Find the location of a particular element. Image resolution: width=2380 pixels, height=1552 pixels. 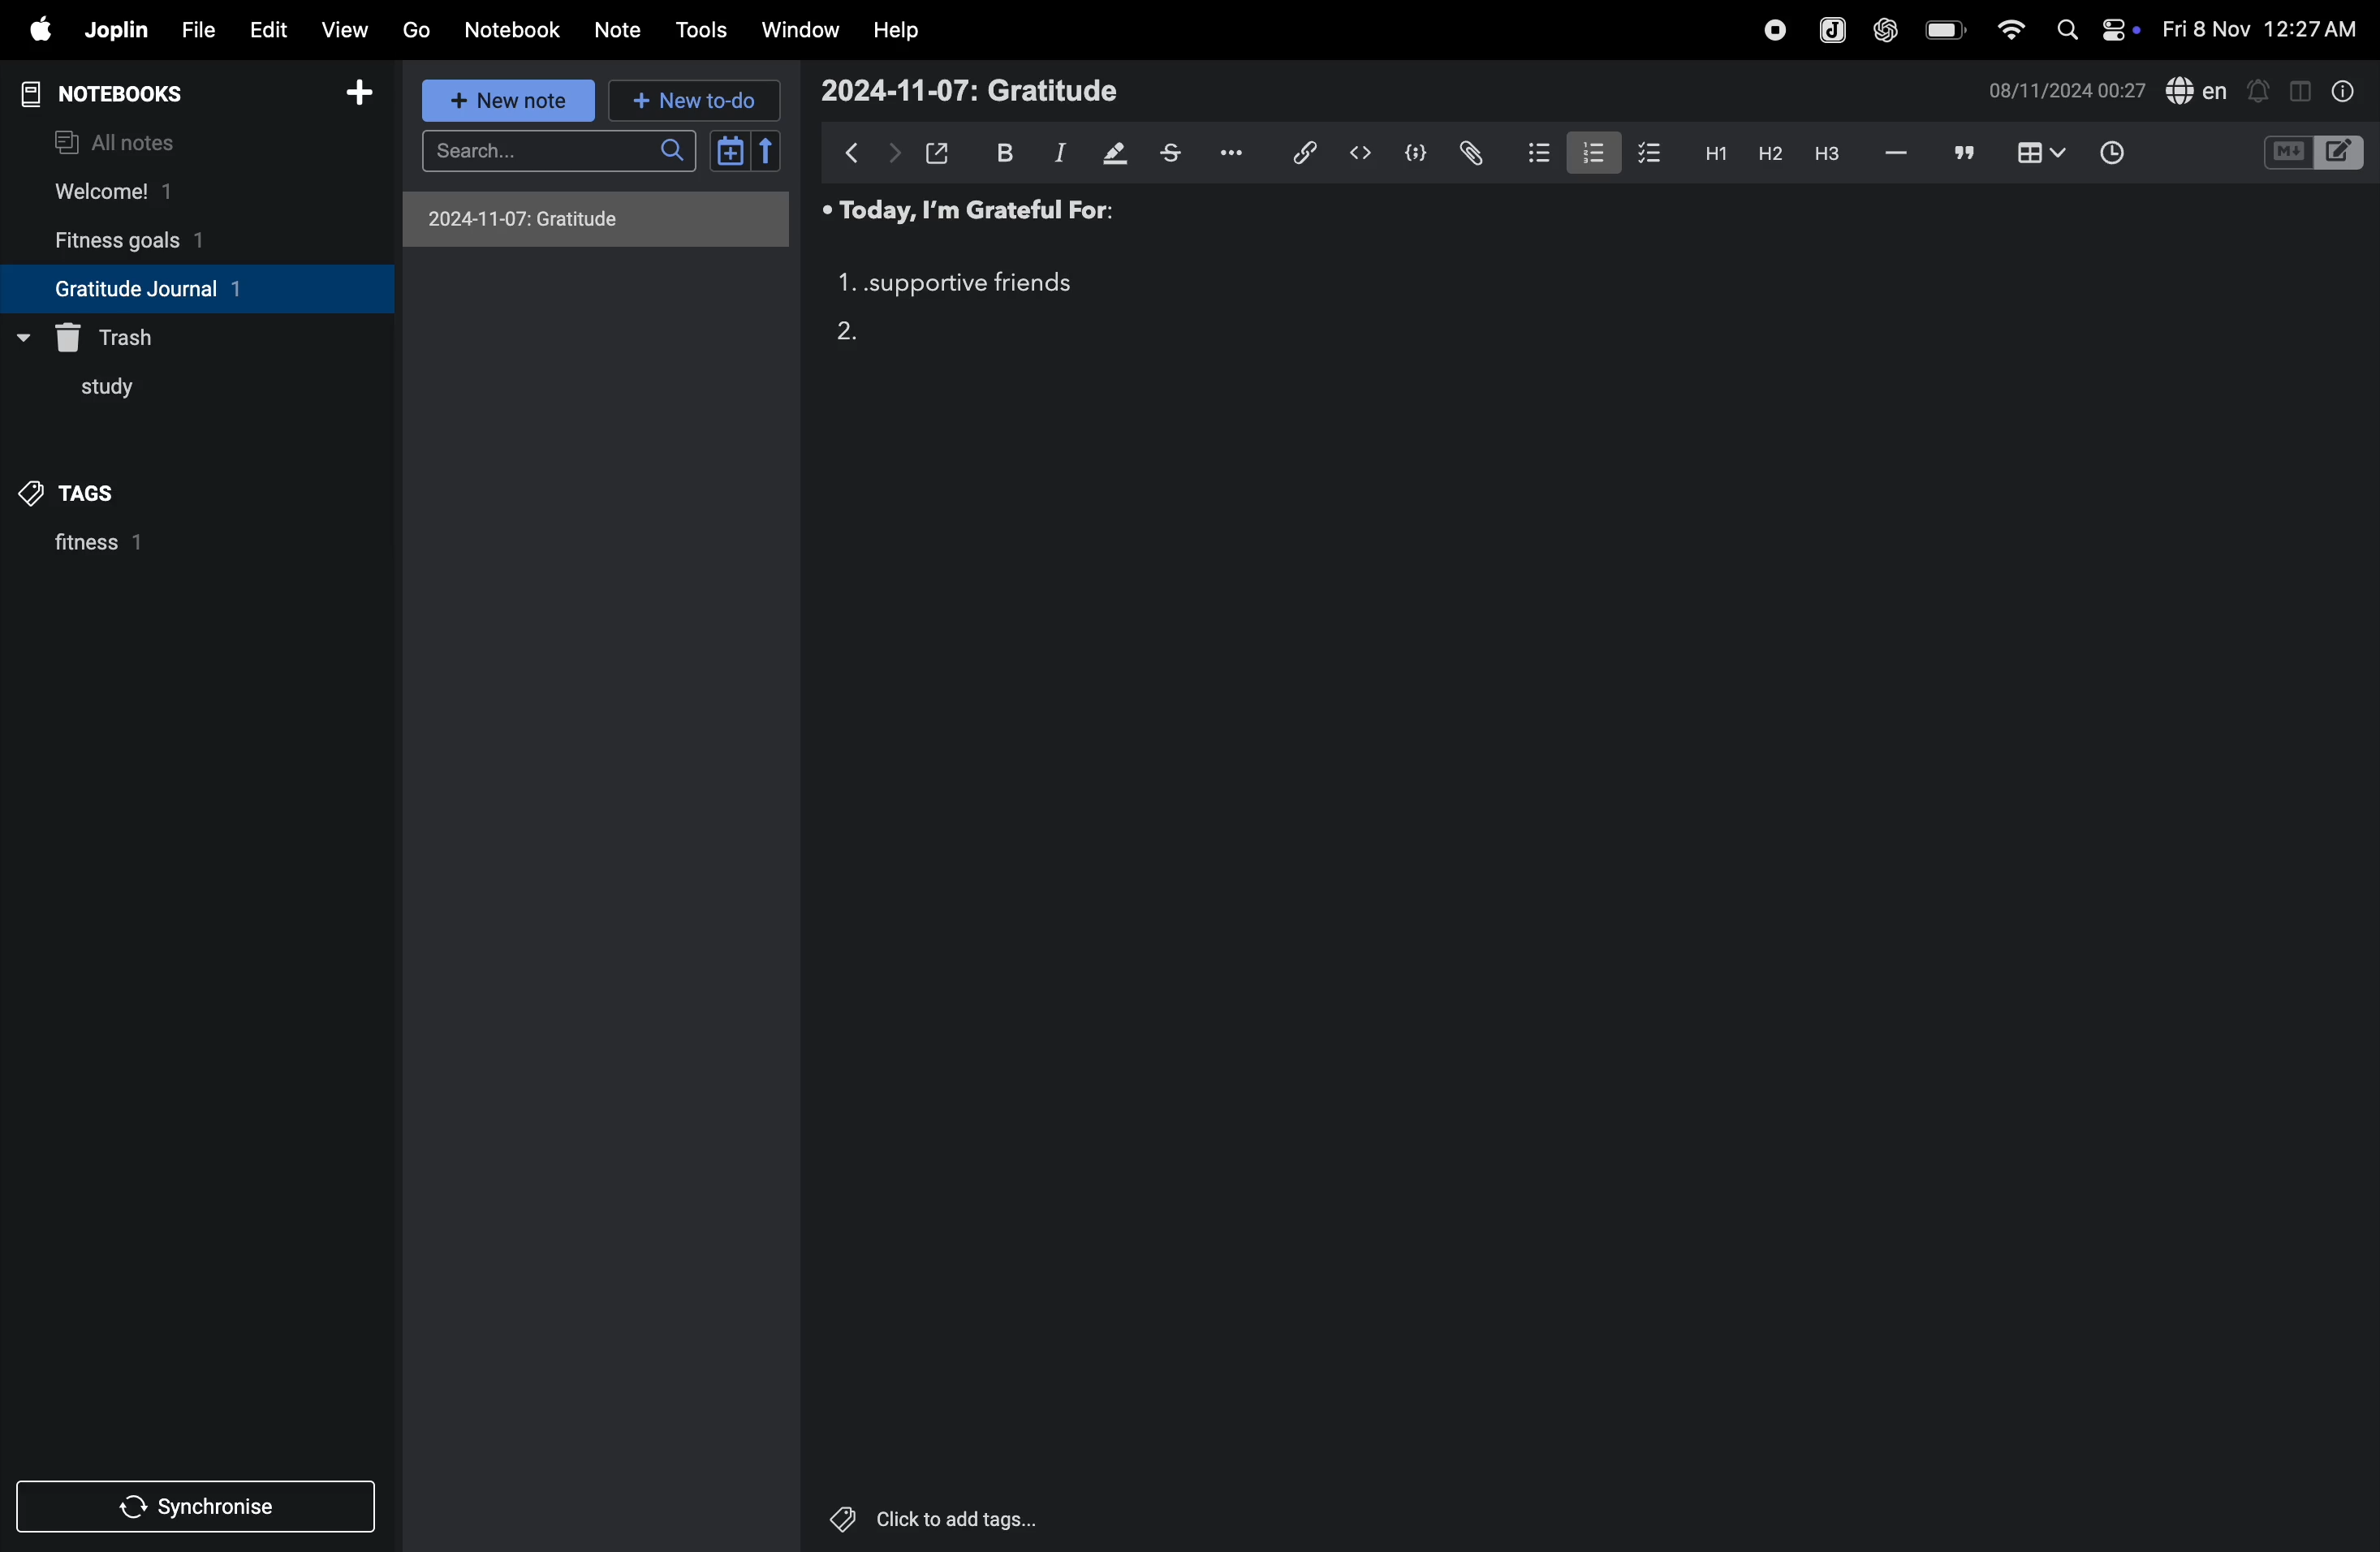

options is located at coordinates (1240, 151).